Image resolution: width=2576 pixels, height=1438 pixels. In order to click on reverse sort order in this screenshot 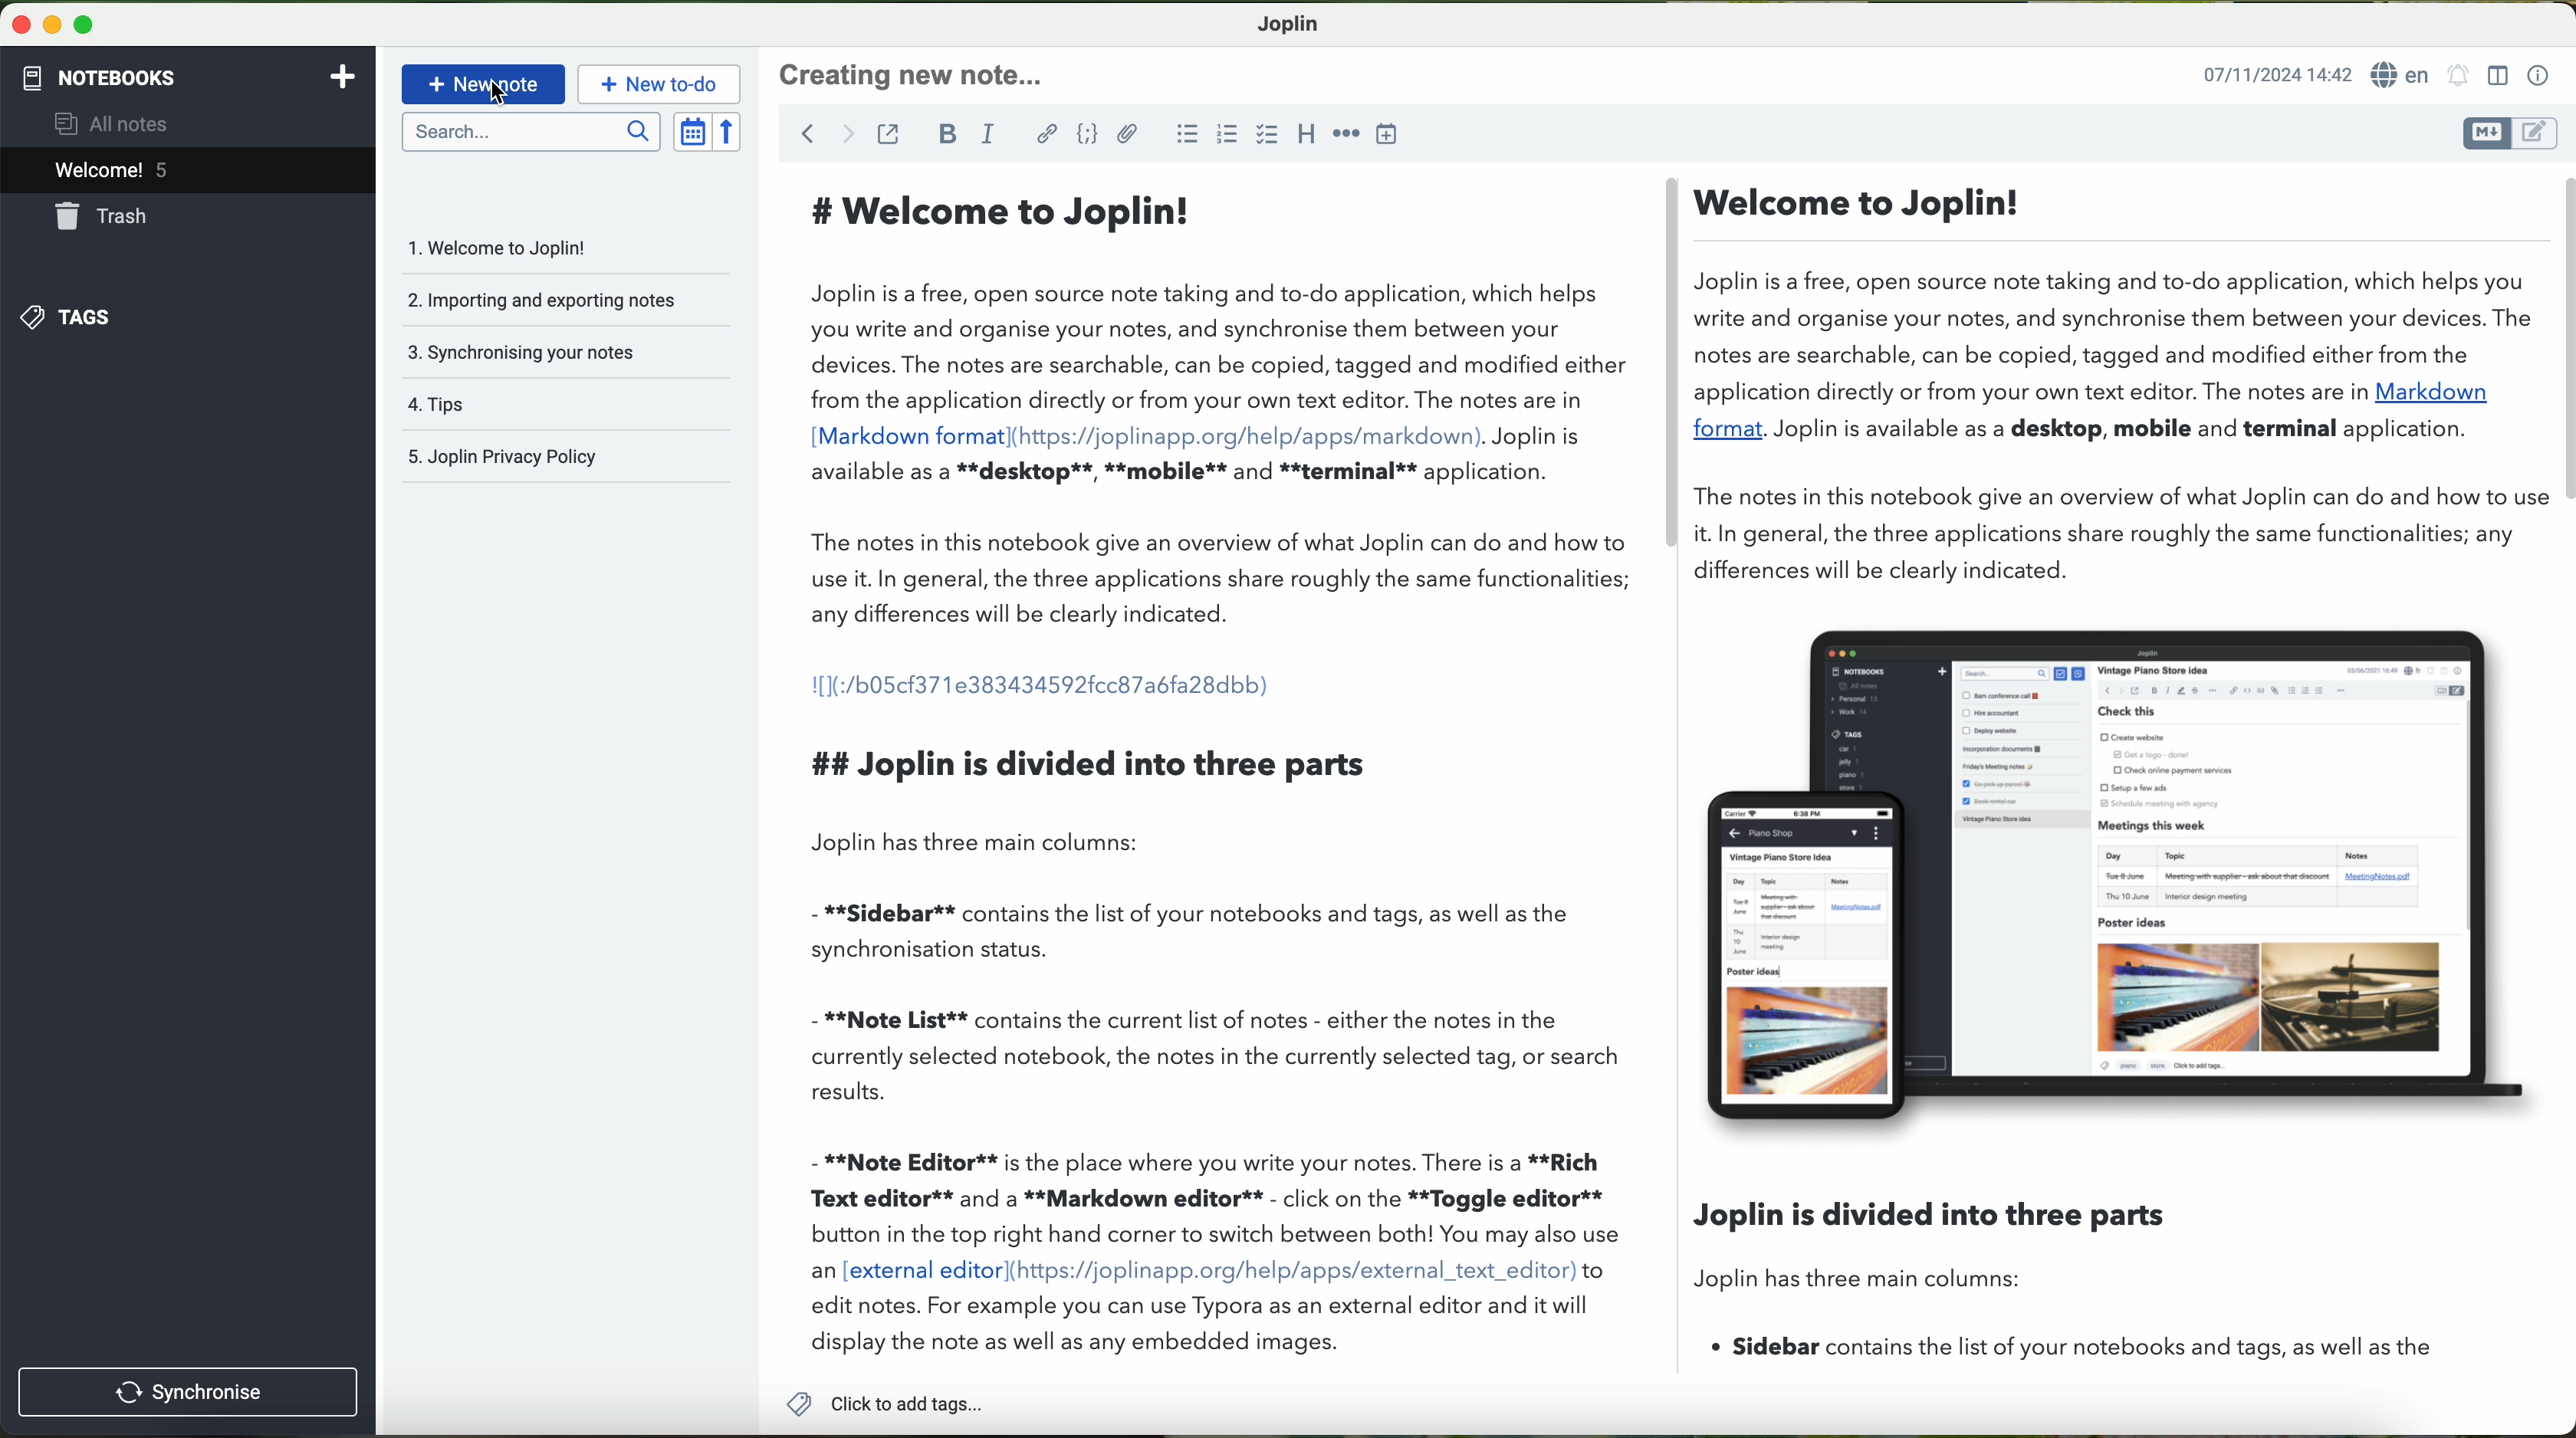, I will do `click(729, 132)`.